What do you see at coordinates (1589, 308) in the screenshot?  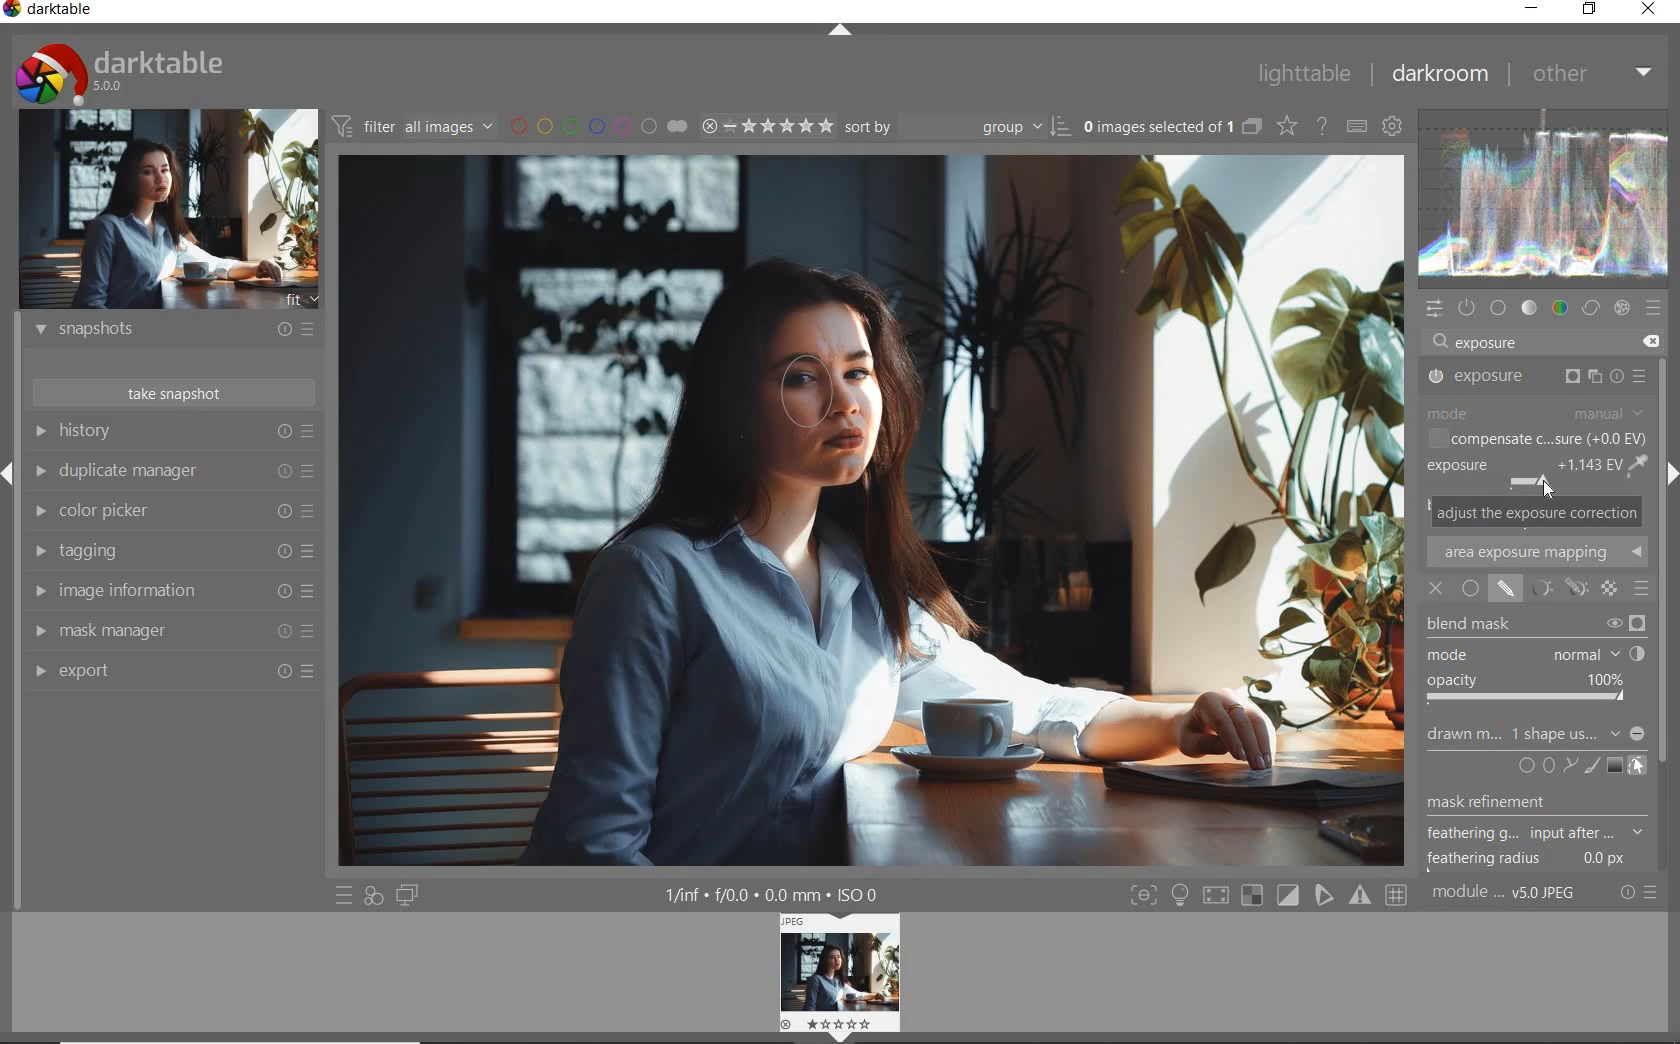 I see `correct` at bounding box center [1589, 308].